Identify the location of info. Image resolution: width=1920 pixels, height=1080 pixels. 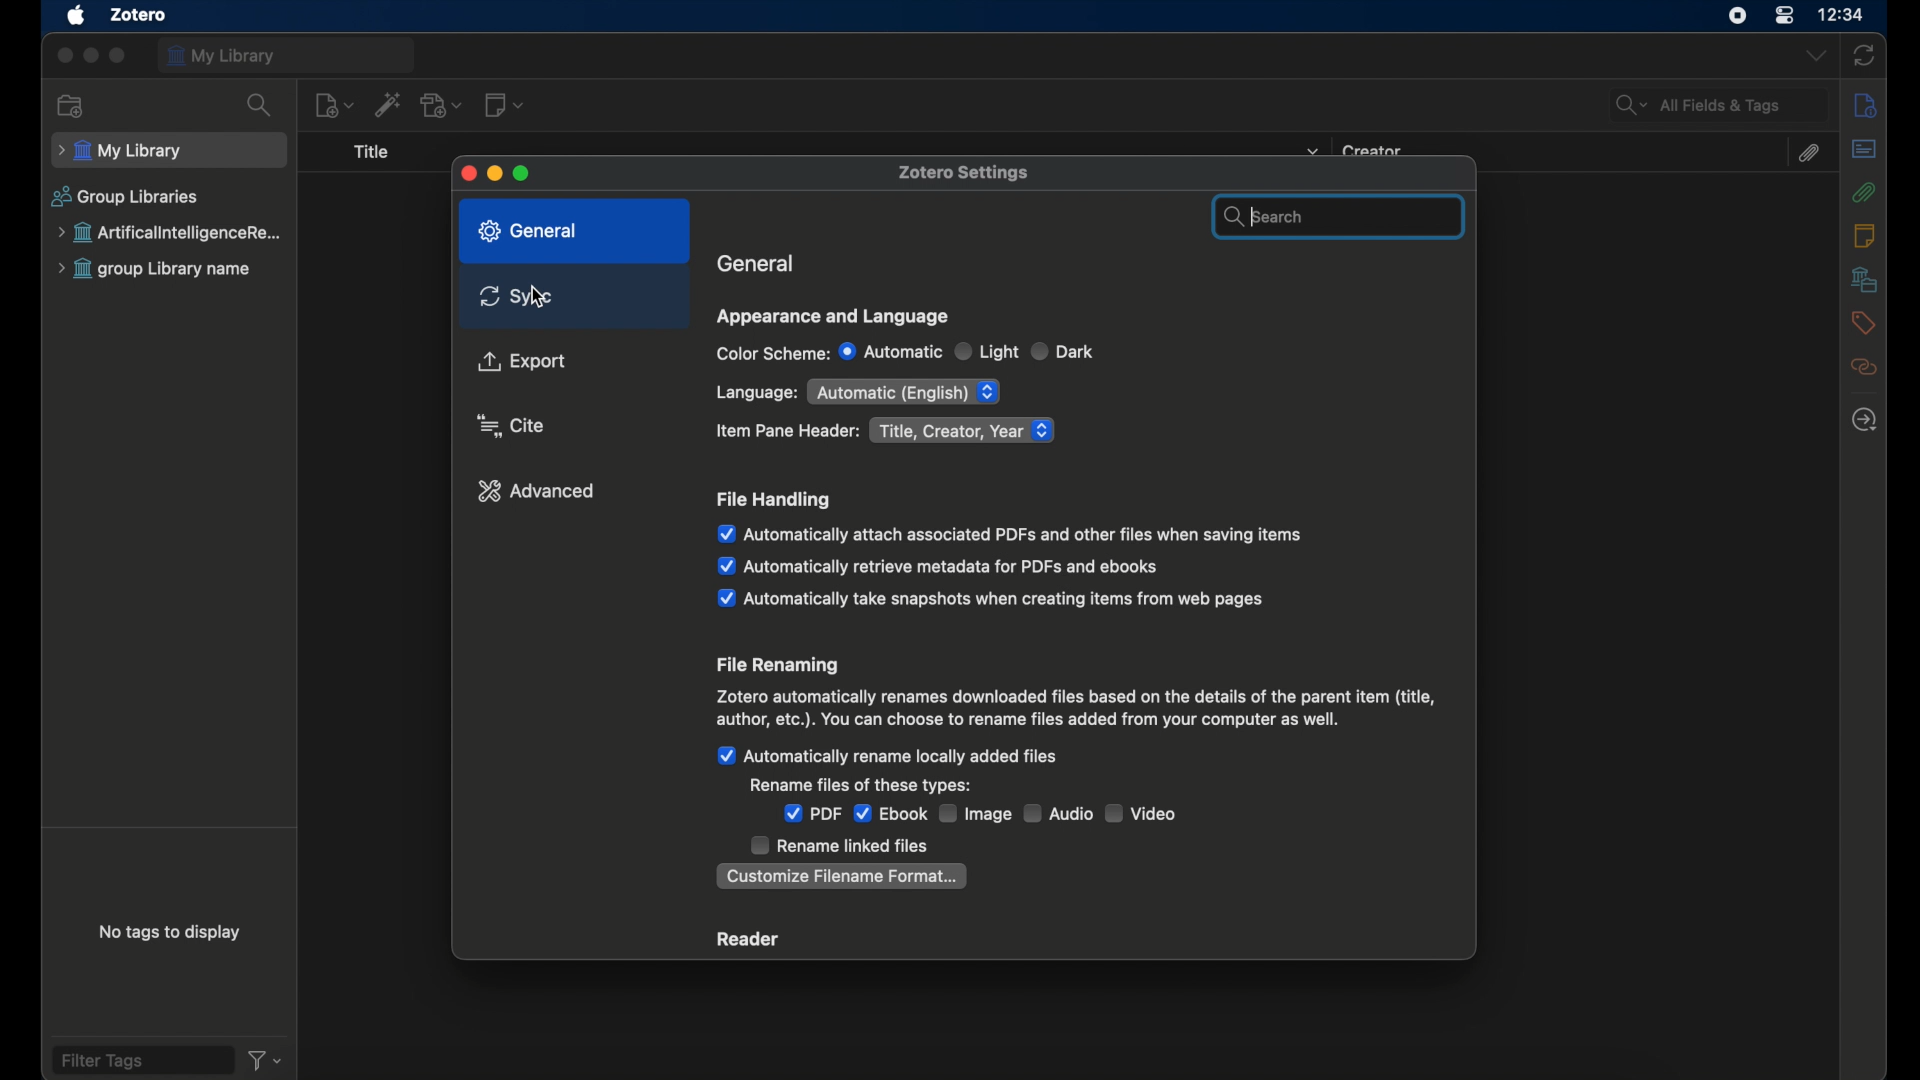
(1865, 105).